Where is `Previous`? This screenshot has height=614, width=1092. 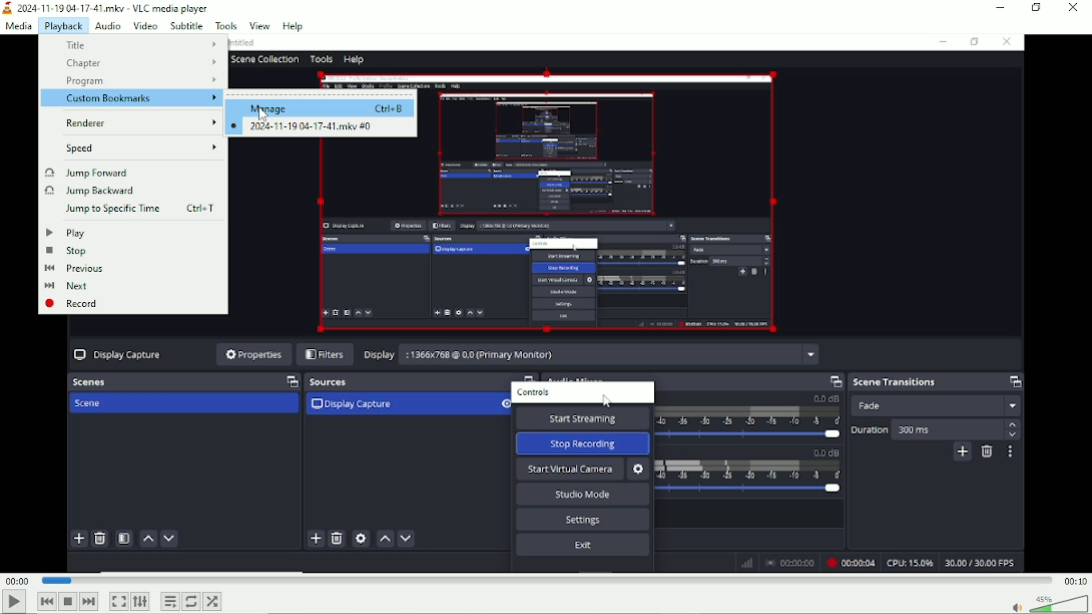 Previous is located at coordinates (47, 601).